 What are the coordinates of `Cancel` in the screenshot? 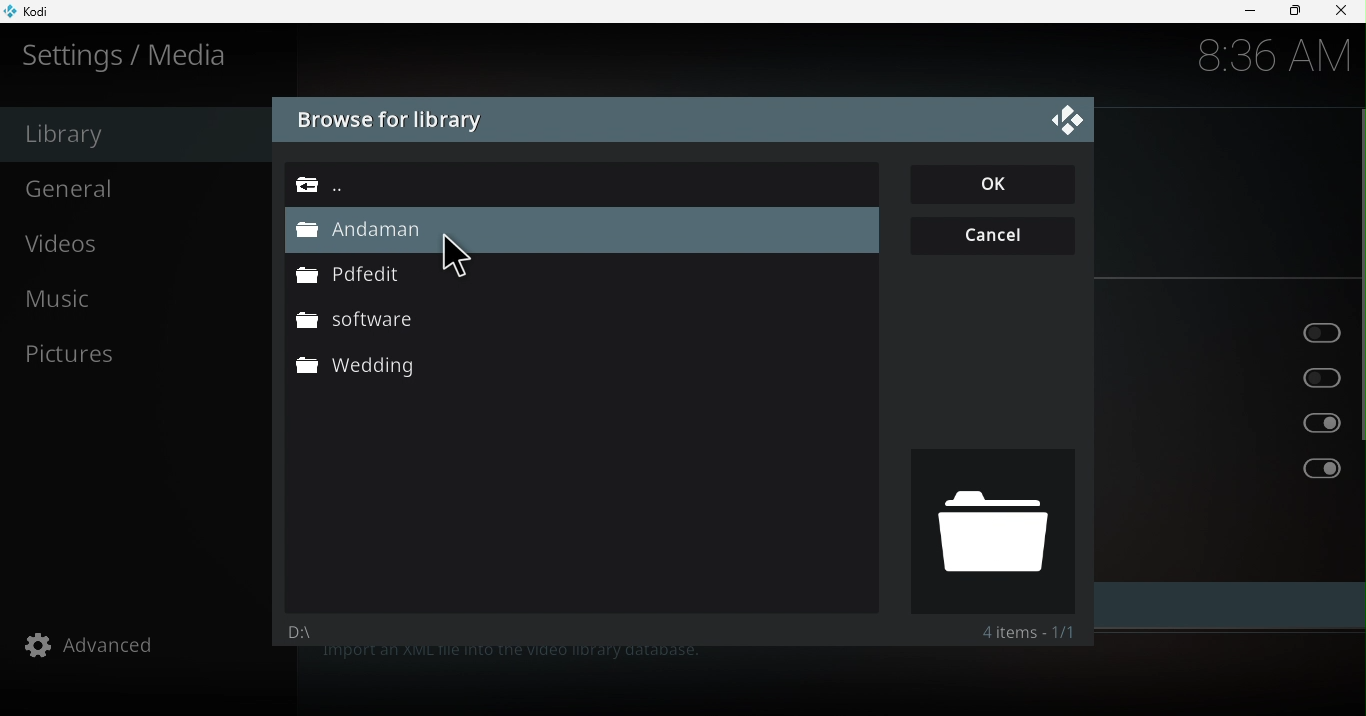 It's located at (995, 233).